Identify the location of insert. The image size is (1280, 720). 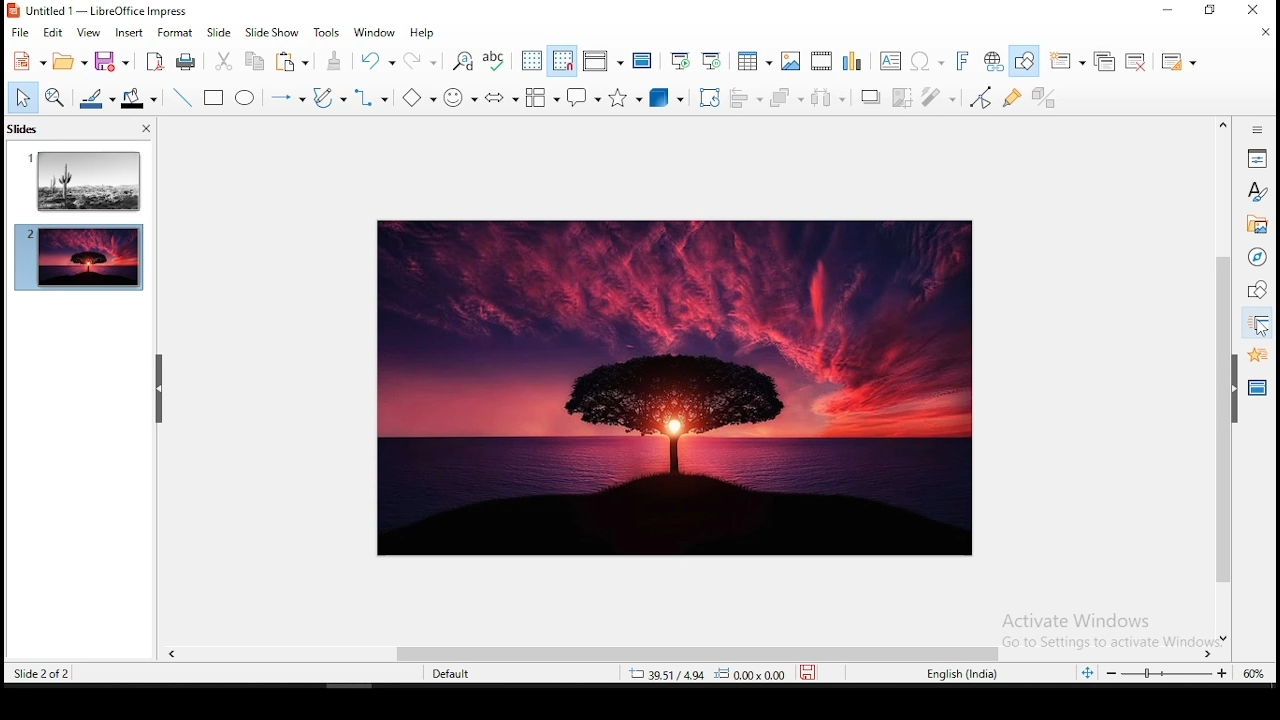
(128, 32).